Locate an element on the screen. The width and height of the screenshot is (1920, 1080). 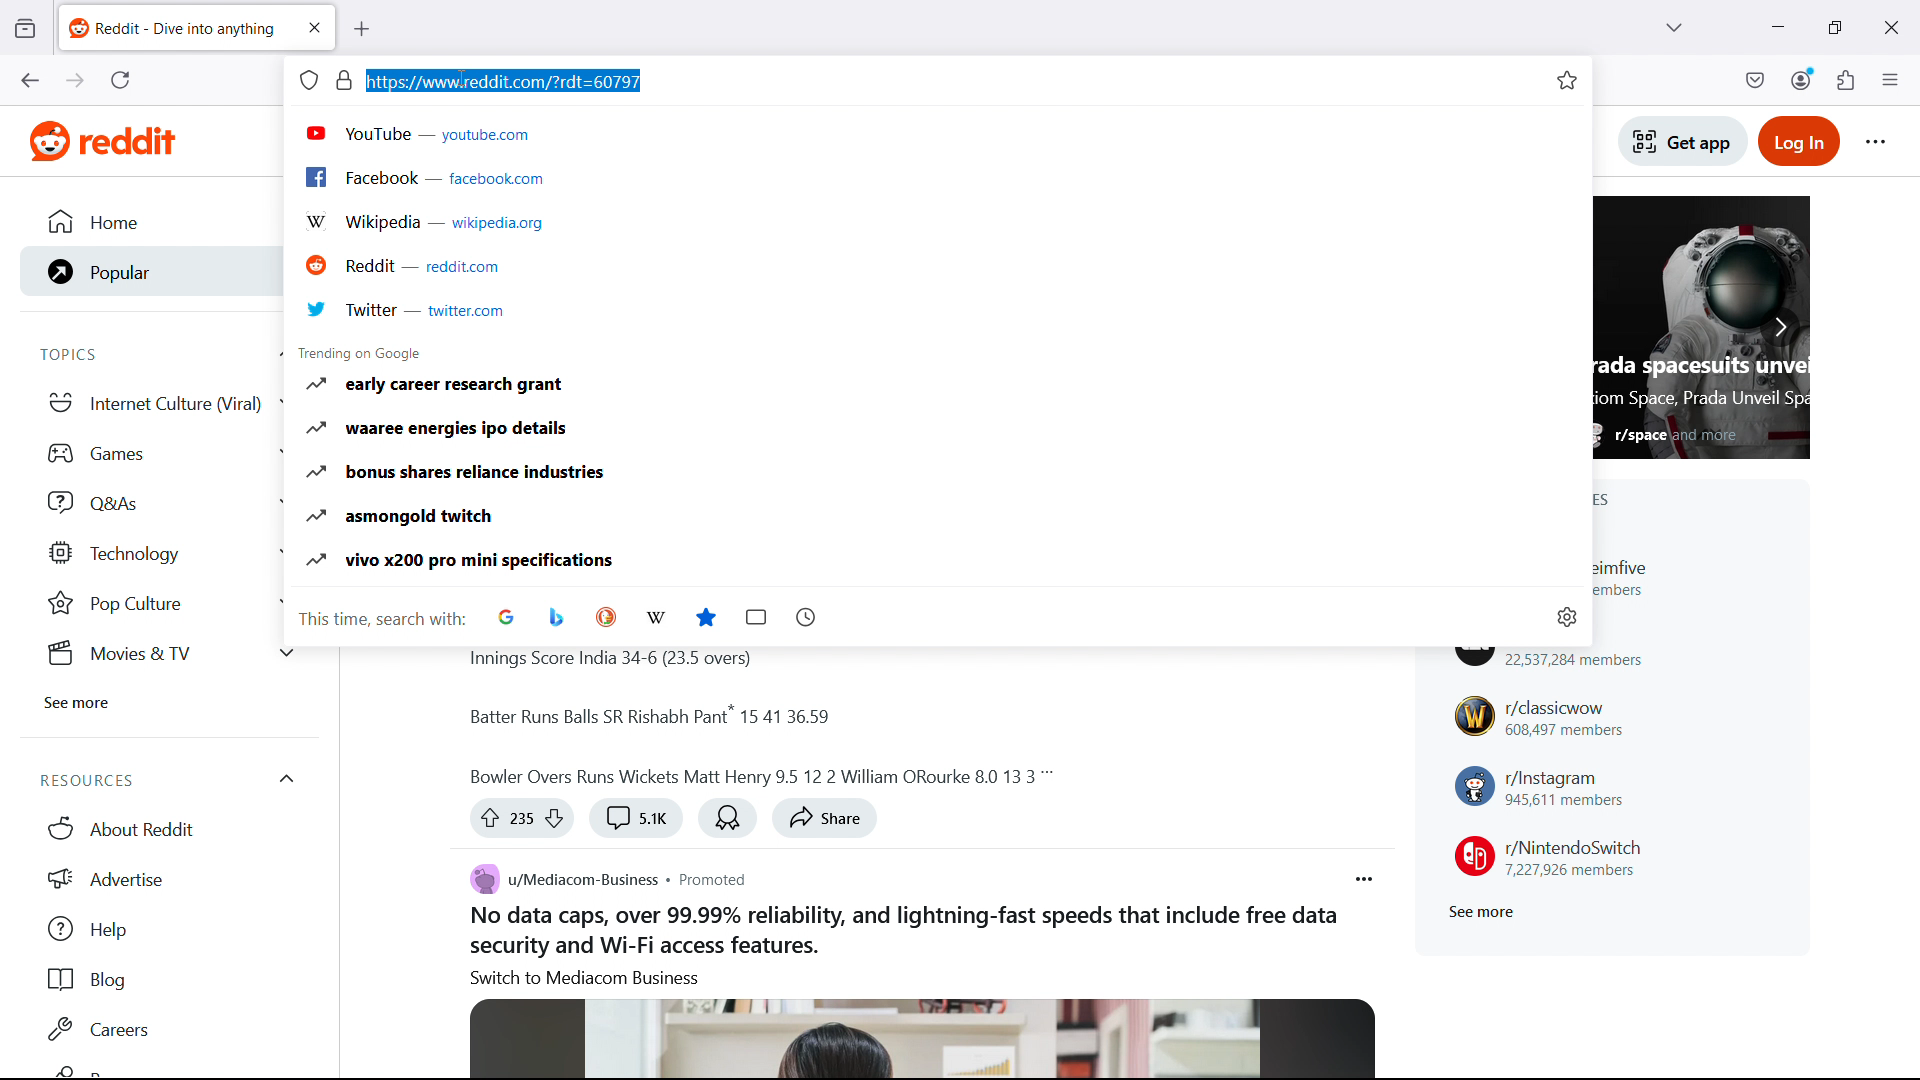
Get app is located at coordinates (1683, 140).